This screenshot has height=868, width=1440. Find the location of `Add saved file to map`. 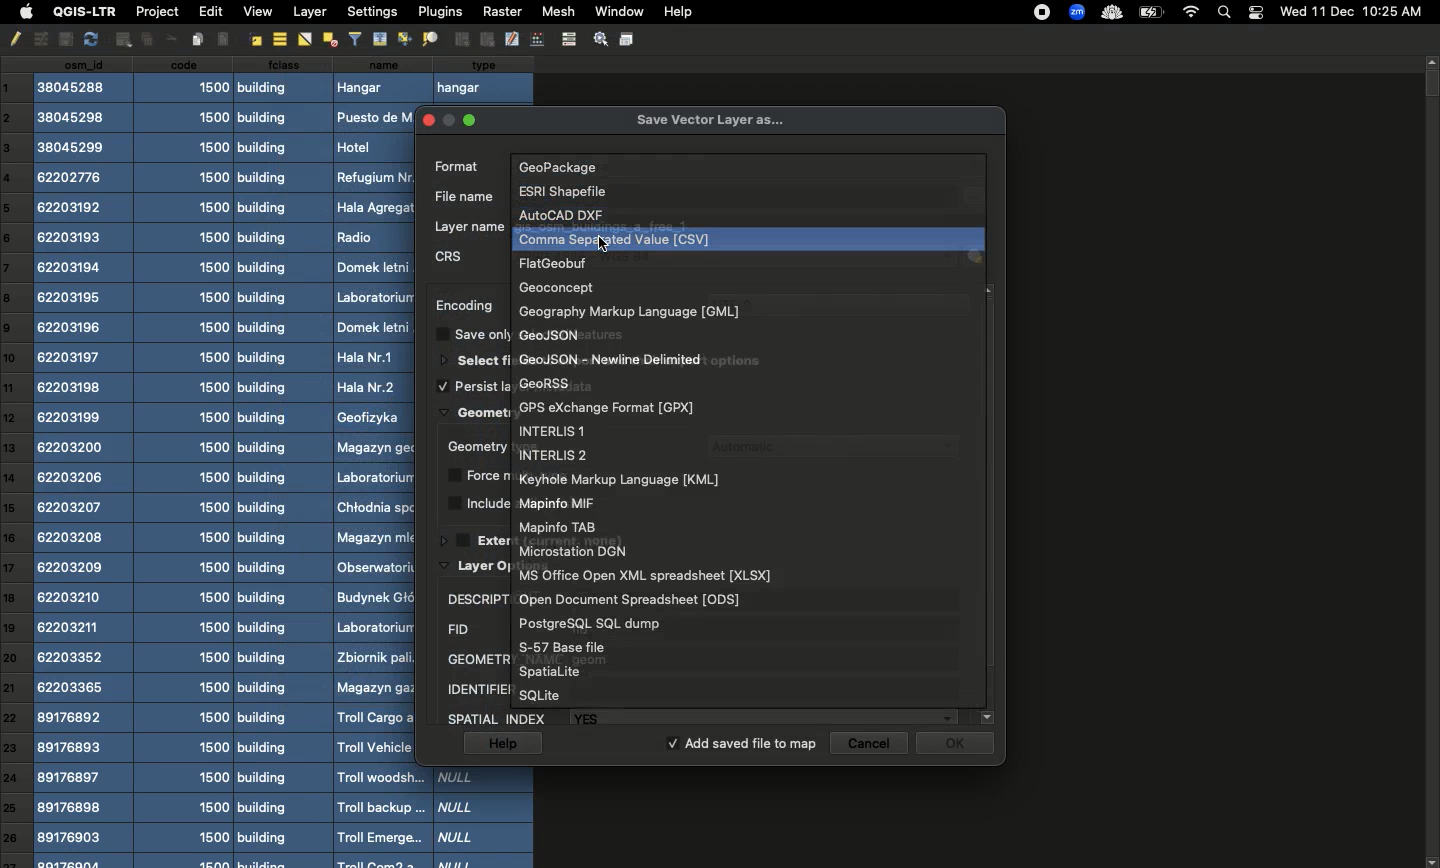

Add saved file to map is located at coordinates (743, 745).